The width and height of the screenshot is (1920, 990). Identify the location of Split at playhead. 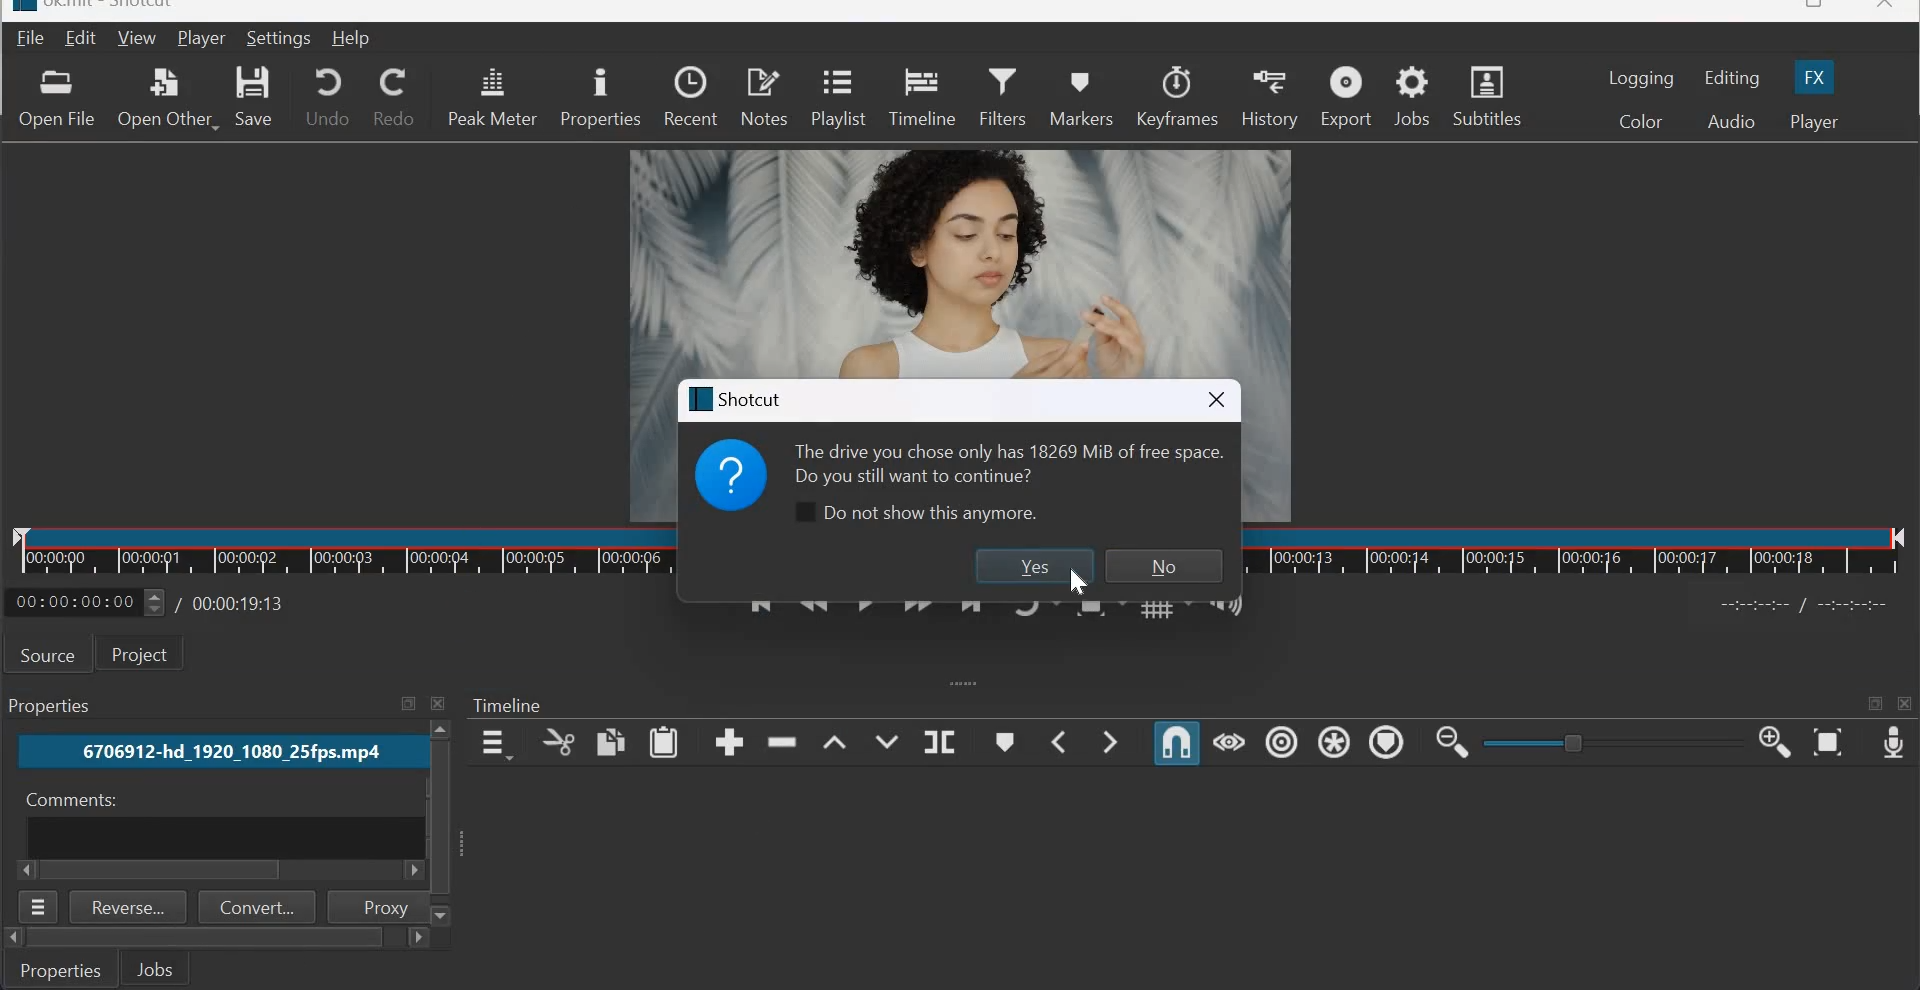
(939, 740).